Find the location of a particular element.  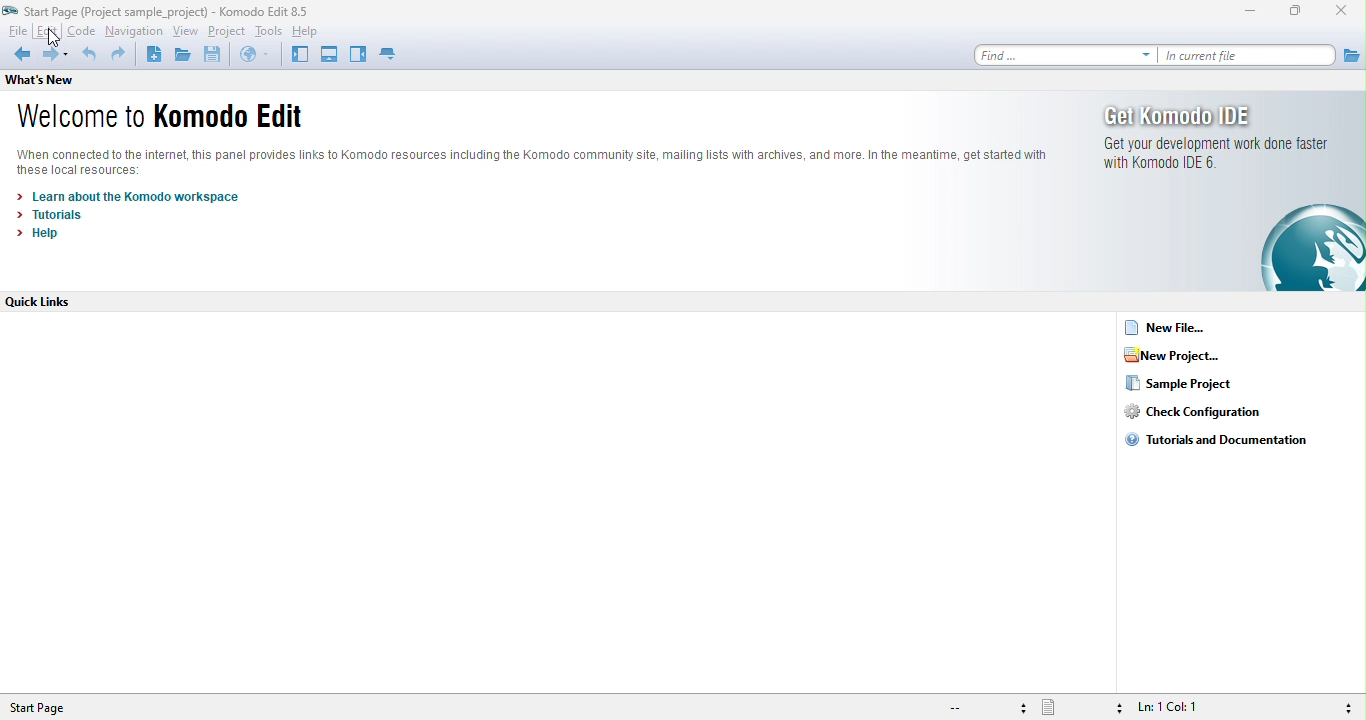

in current file is located at coordinates (1249, 56).